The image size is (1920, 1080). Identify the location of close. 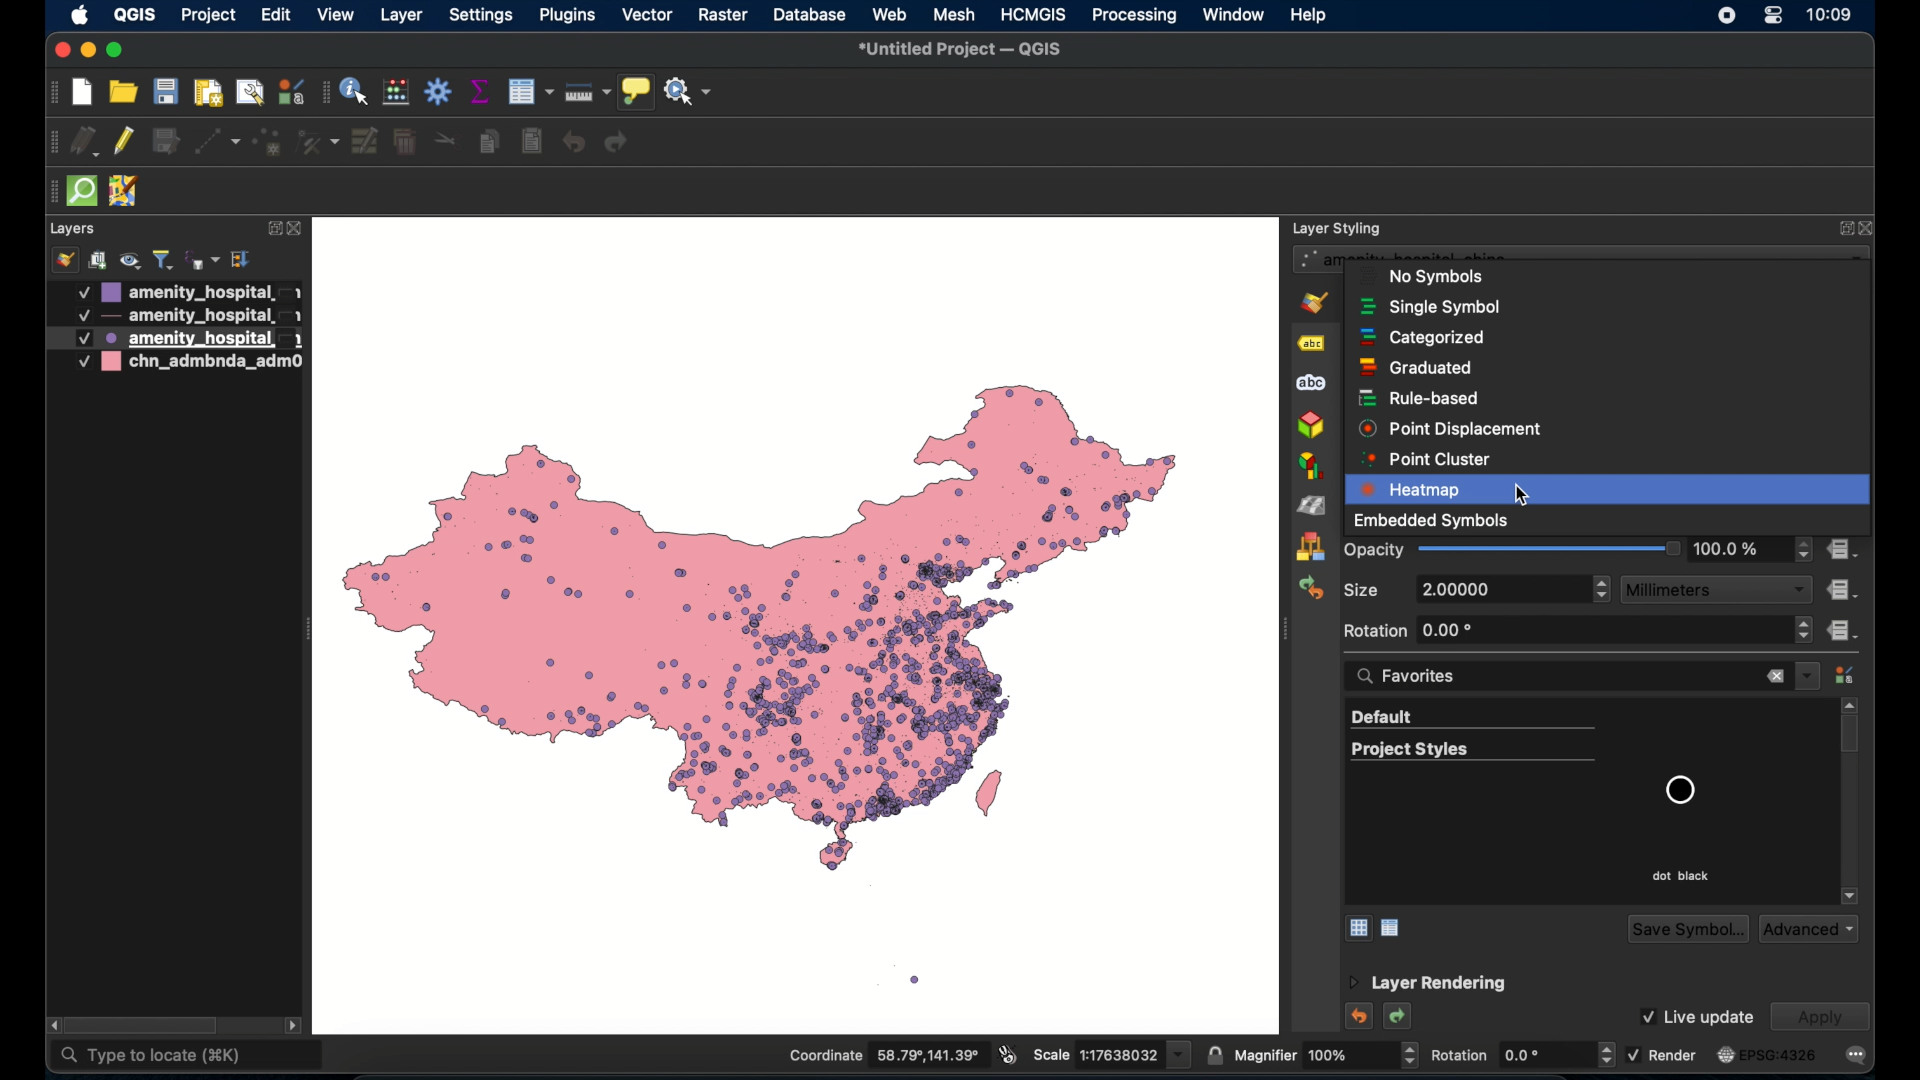
(1775, 678).